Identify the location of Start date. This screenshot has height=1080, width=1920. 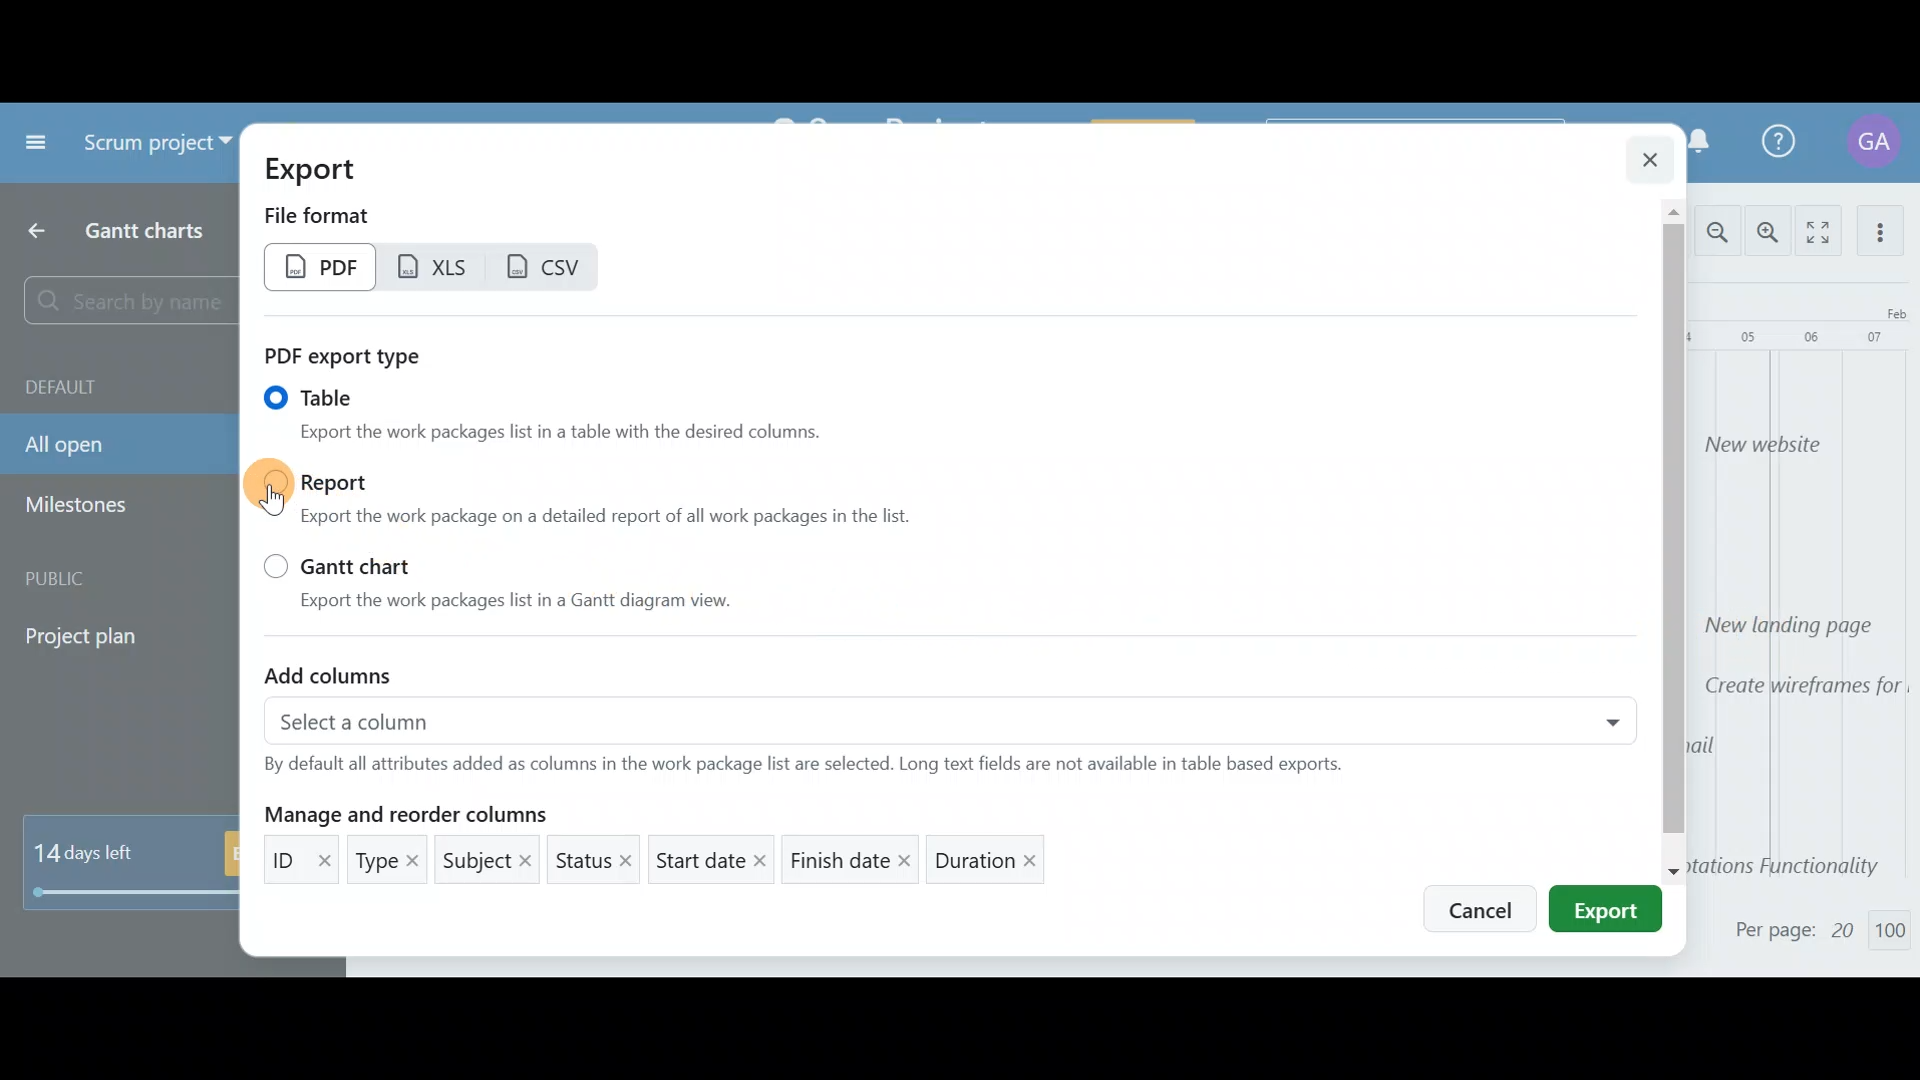
(709, 861).